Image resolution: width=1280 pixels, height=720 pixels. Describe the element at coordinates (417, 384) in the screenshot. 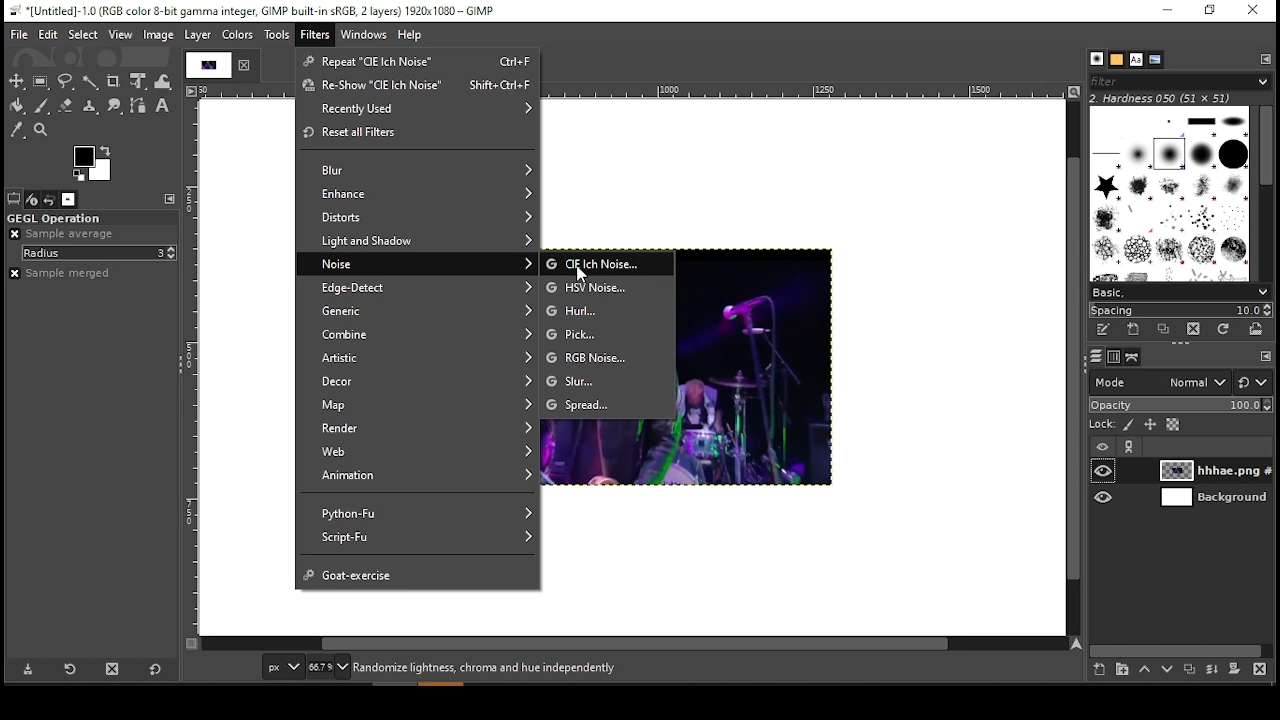

I see `decor` at that location.